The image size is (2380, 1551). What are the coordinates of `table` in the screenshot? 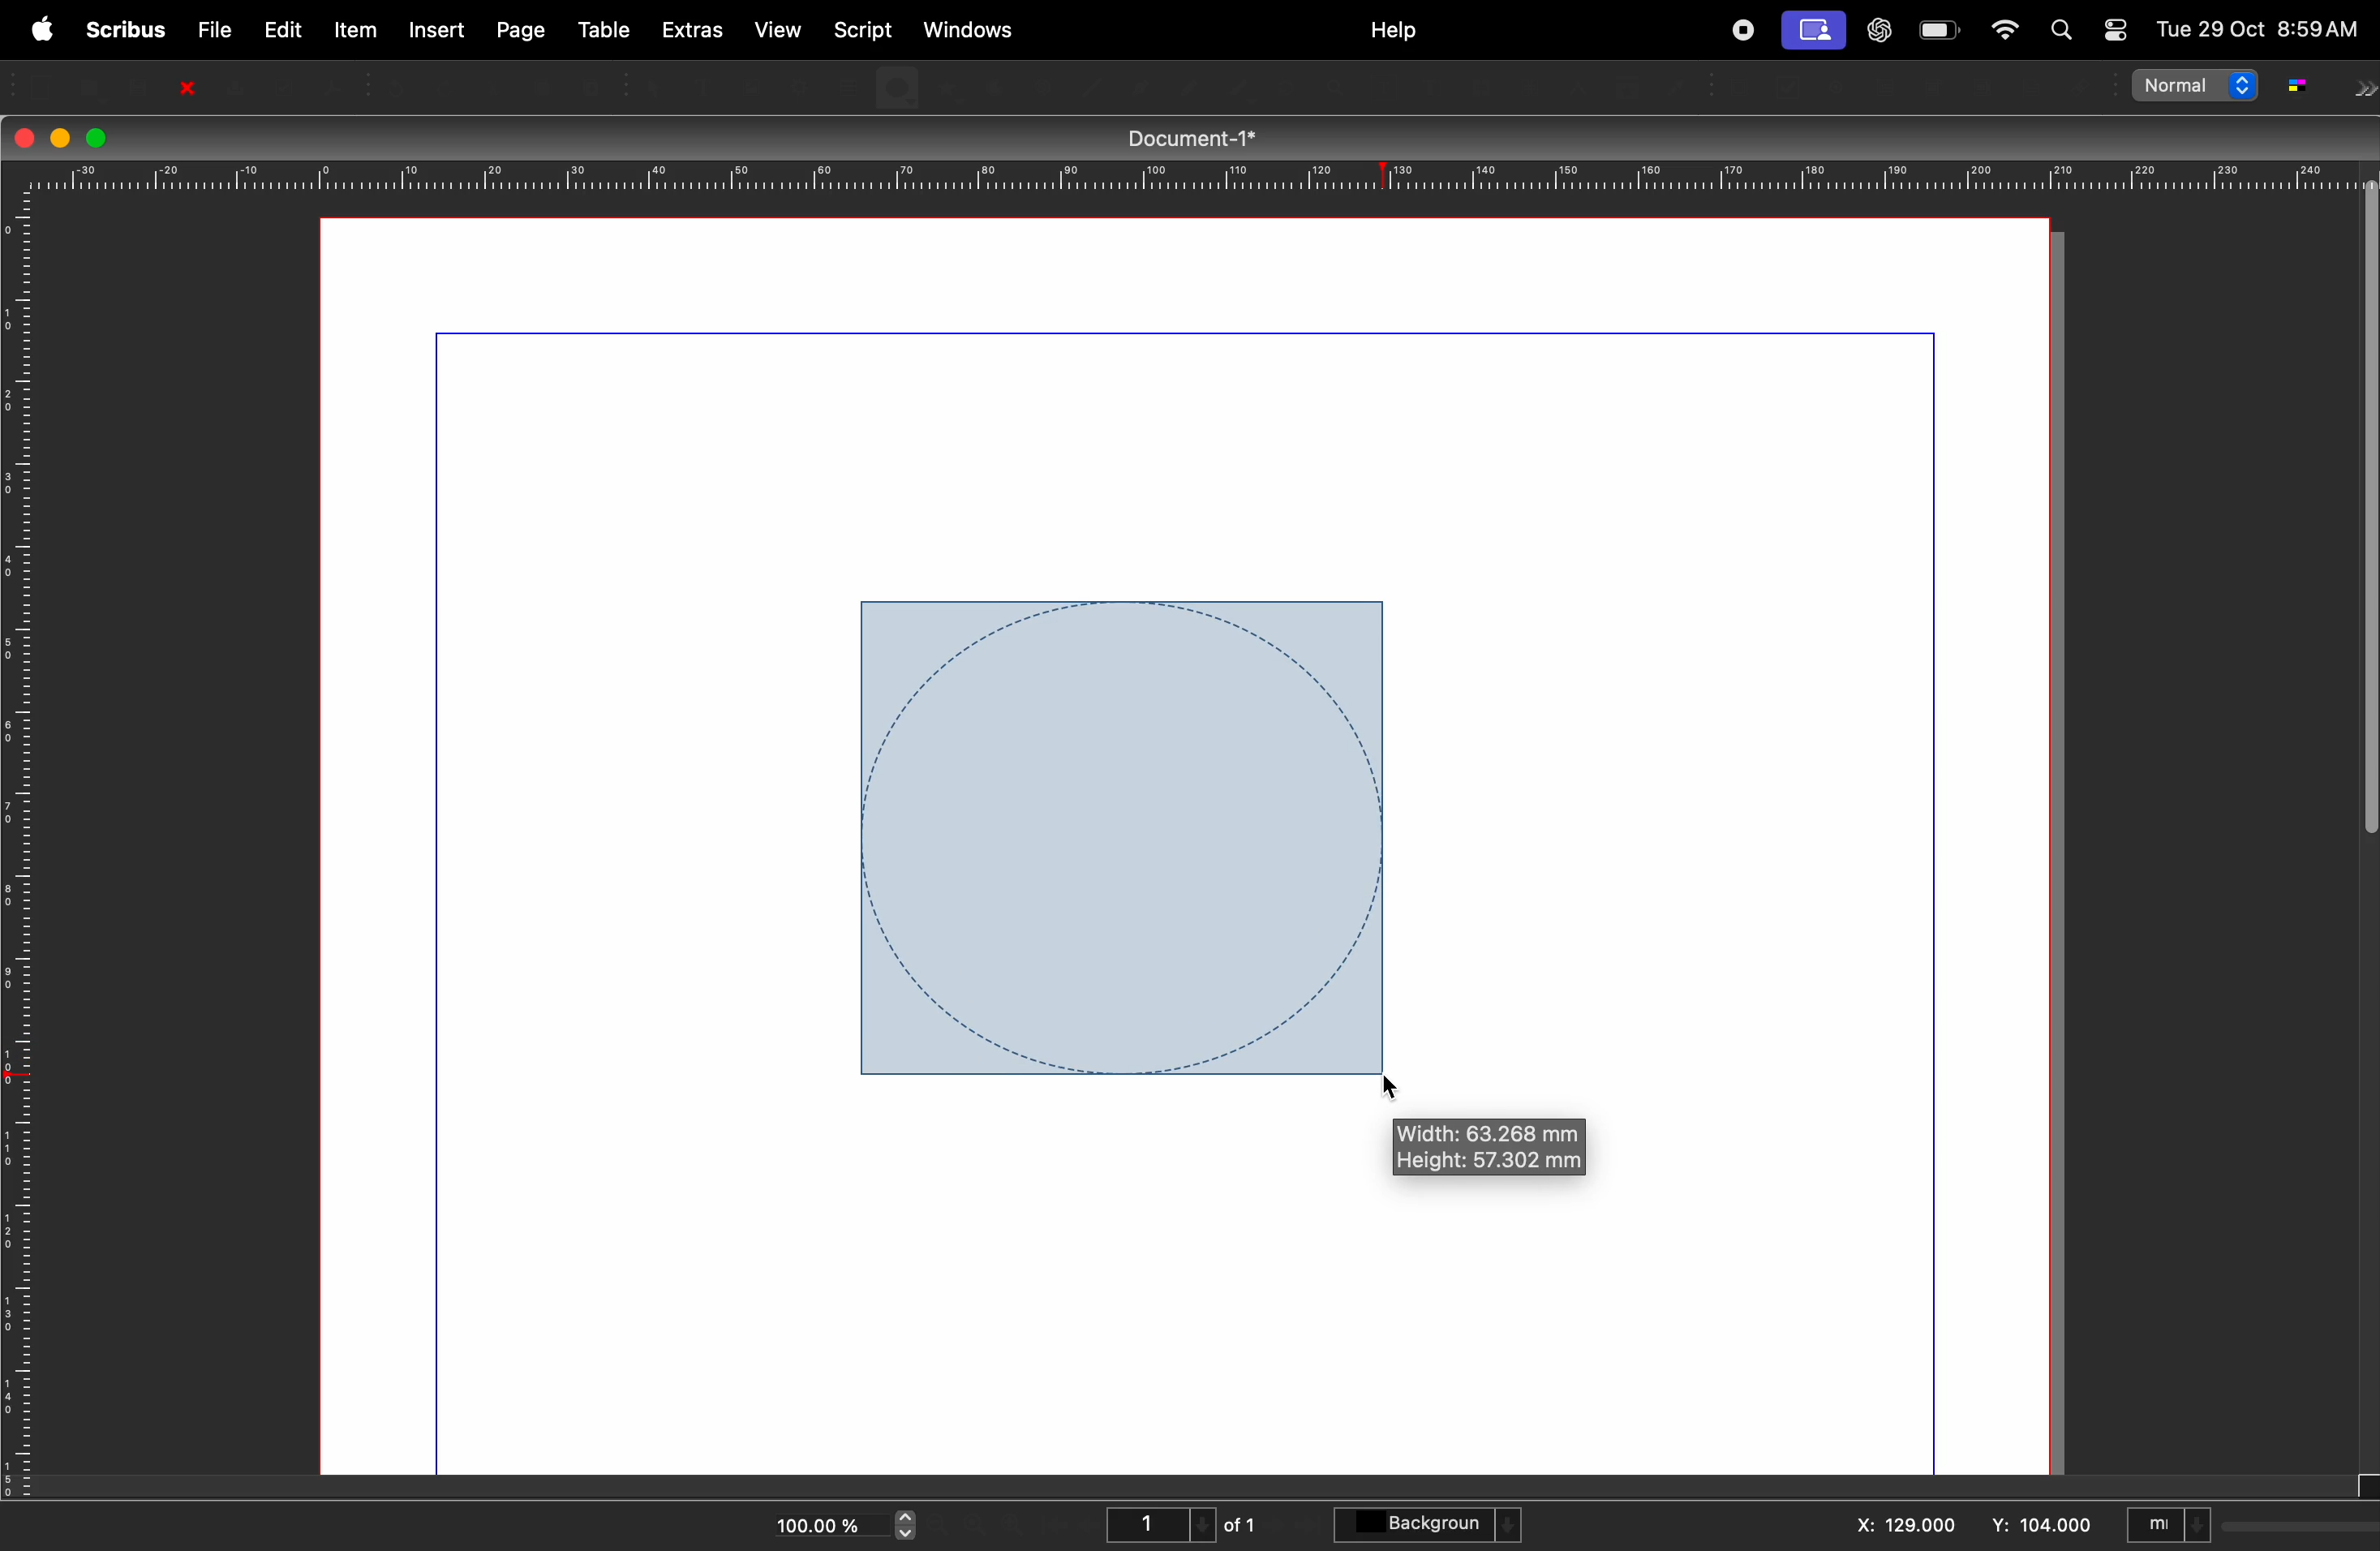 It's located at (601, 25).